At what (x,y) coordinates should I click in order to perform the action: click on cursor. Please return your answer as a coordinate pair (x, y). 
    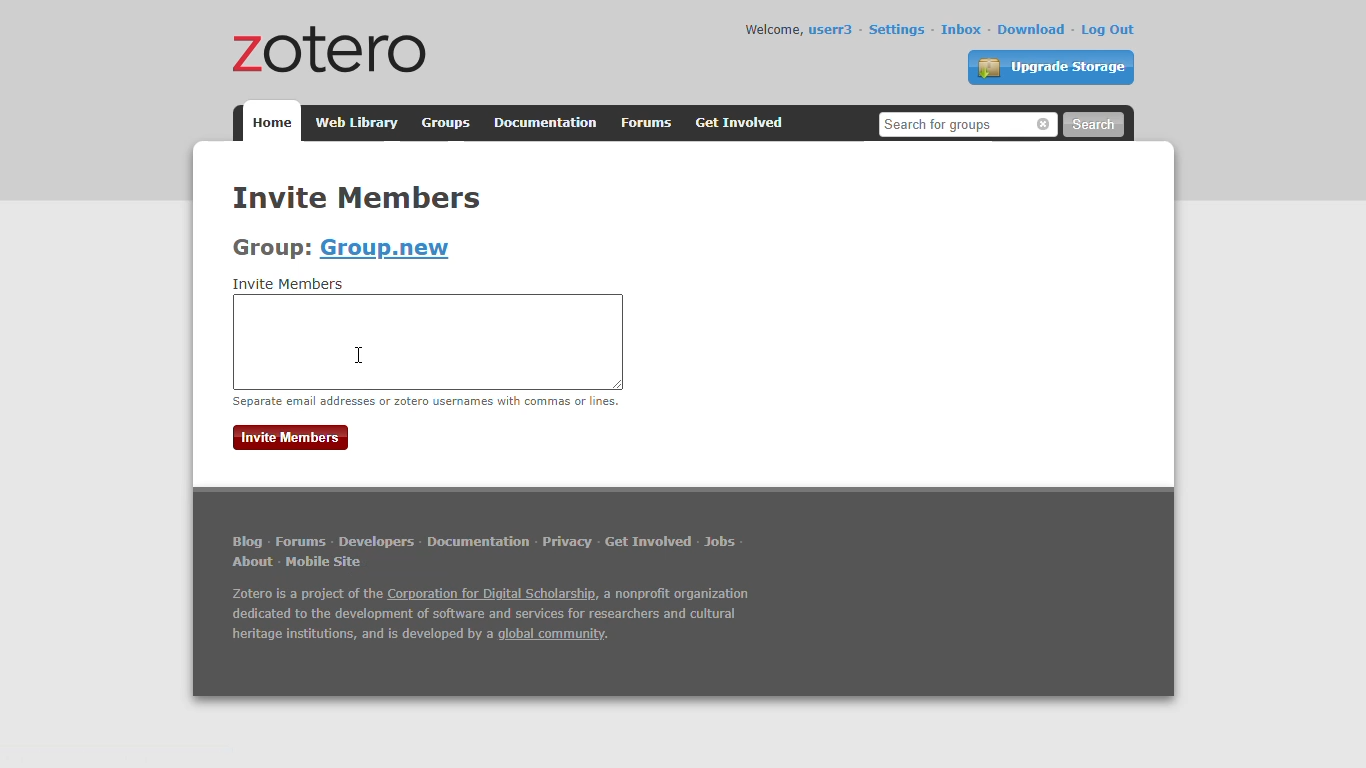
    Looking at the image, I should click on (359, 355).